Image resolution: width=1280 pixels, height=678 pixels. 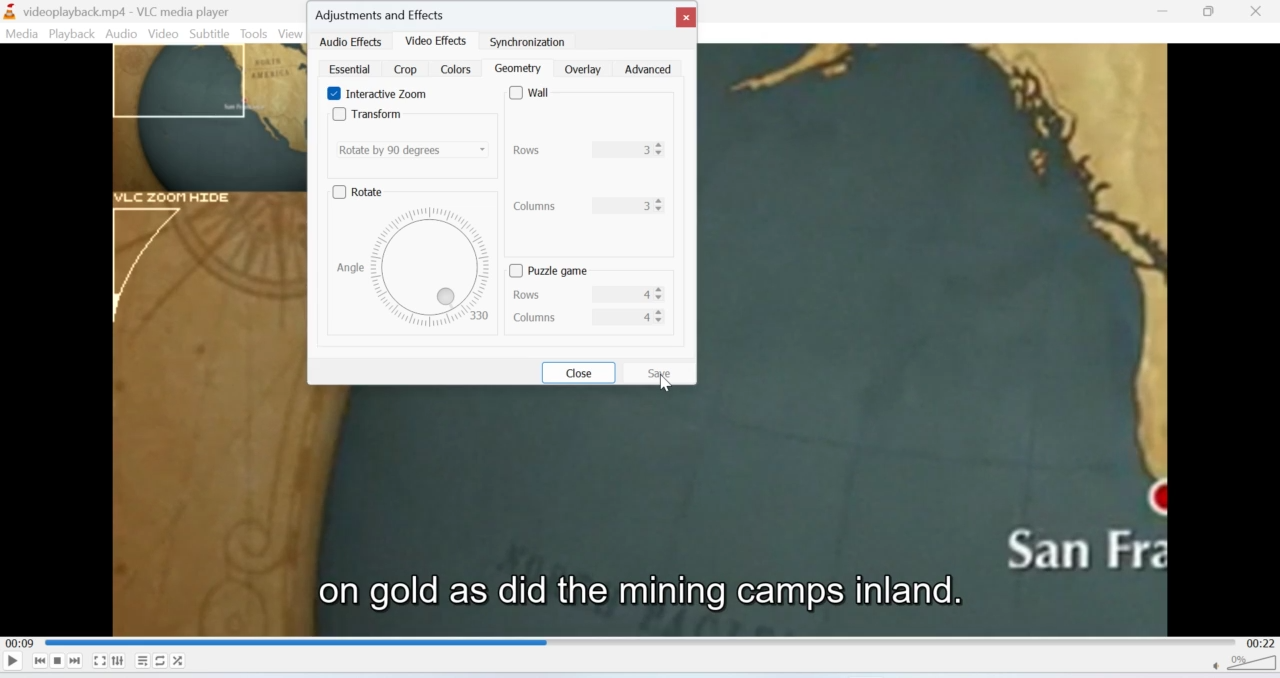 I want to click on Extended settings, so click(x=117, y=660).